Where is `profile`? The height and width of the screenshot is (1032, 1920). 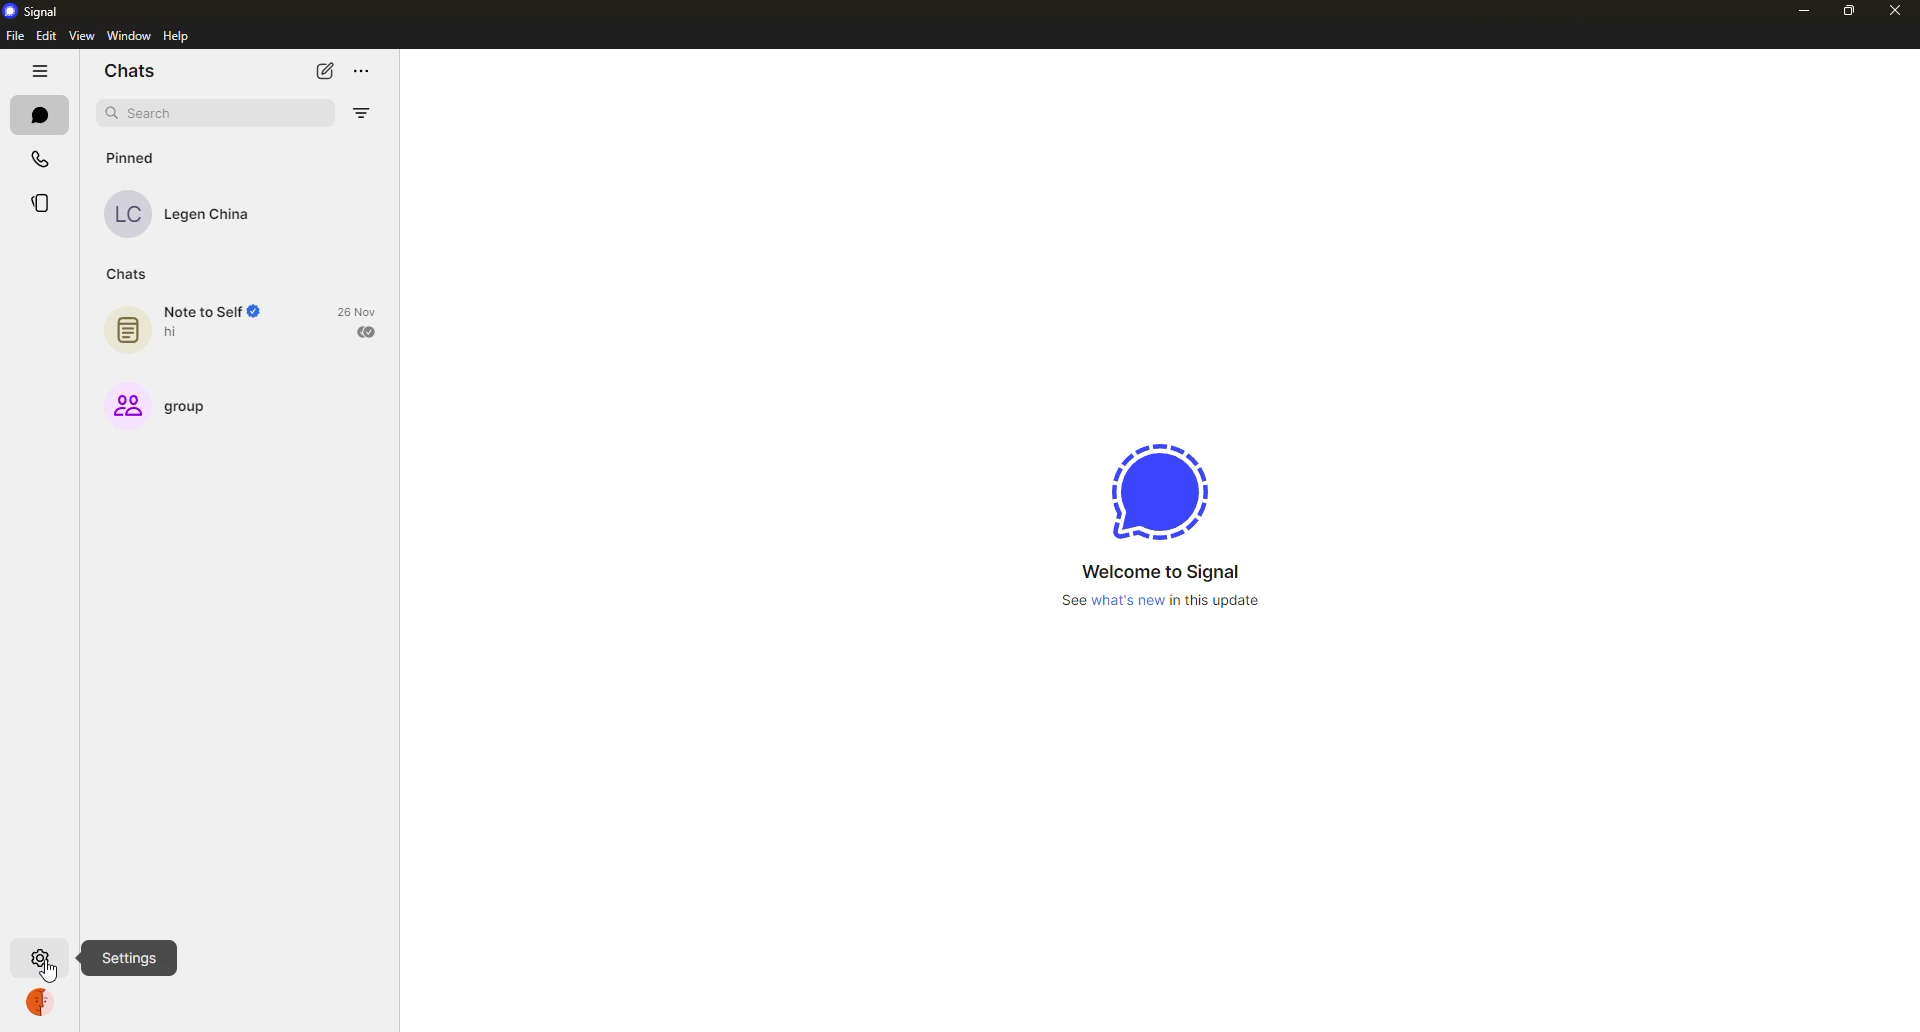
profile is located at coordinates (40, 1003).